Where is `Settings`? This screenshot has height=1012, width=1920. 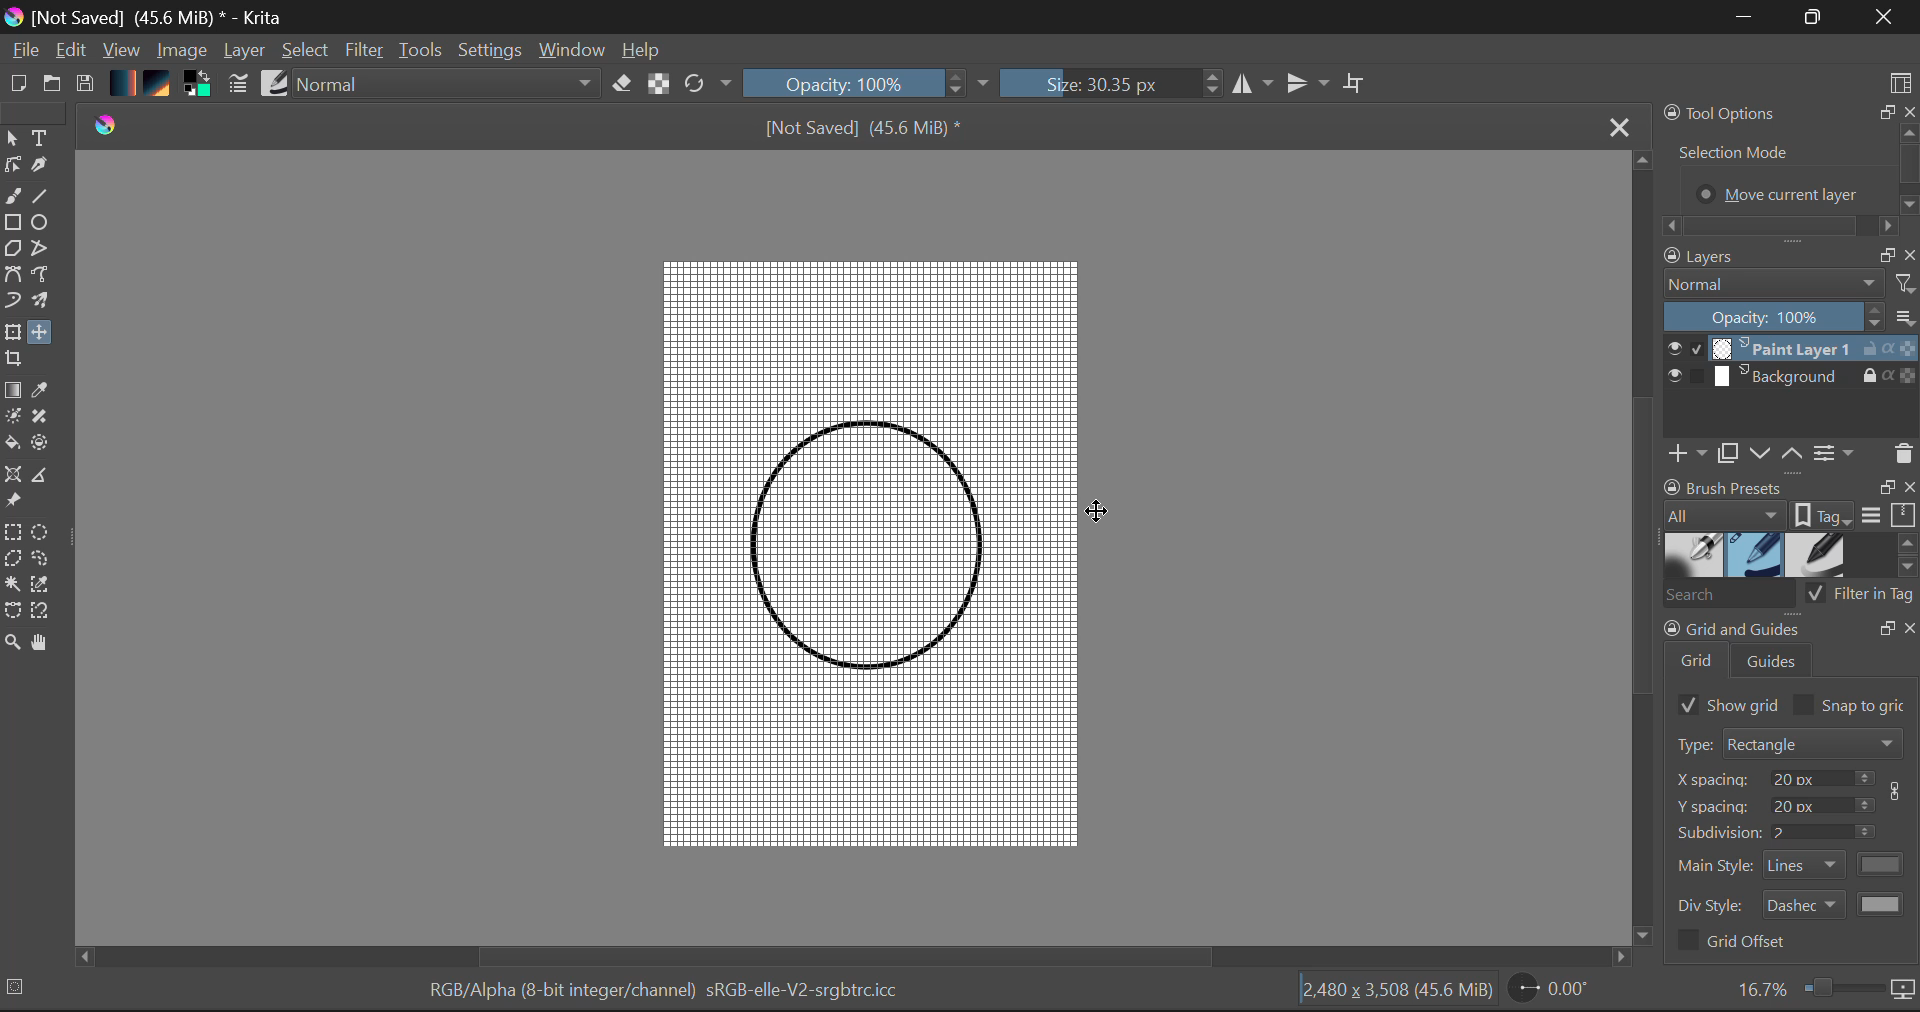 Settings is located at coordinates (491, 53).